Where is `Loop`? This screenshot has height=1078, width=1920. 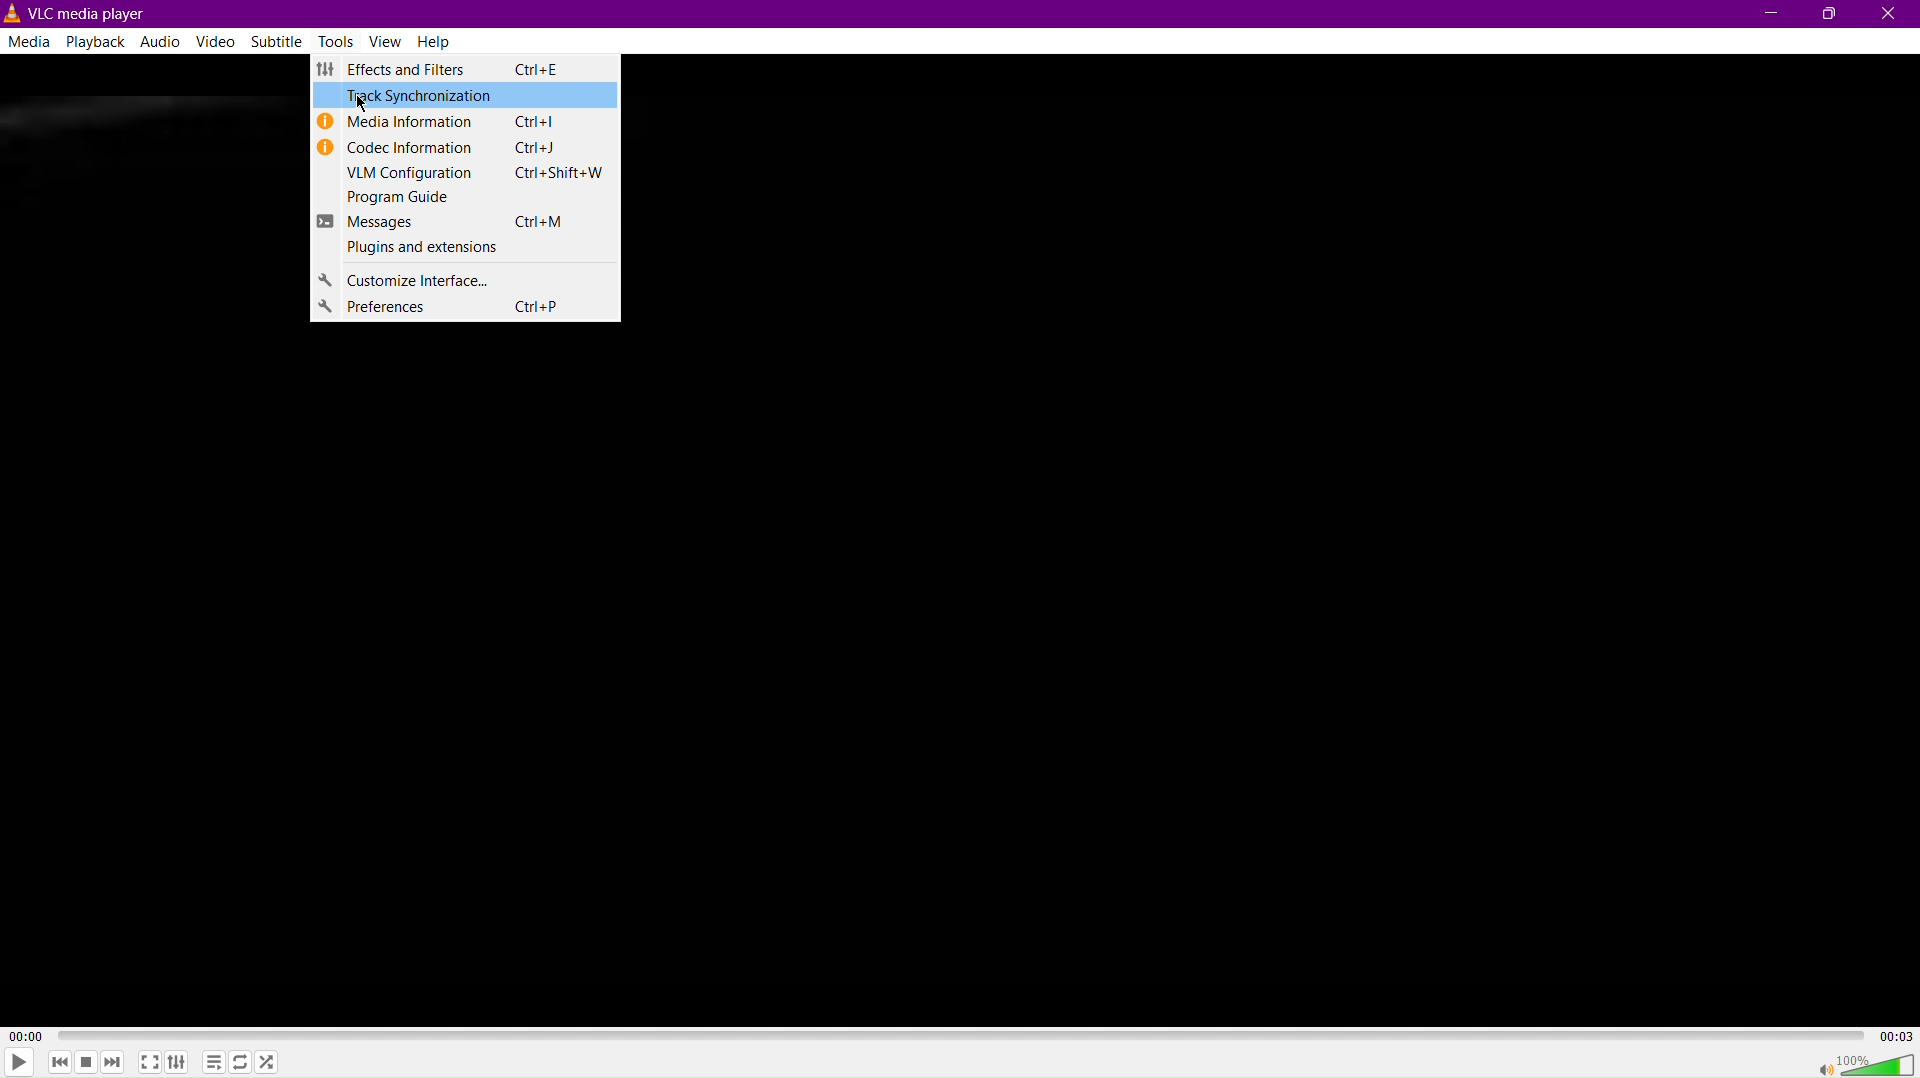
Loop is located at coordinates (243, 1061).